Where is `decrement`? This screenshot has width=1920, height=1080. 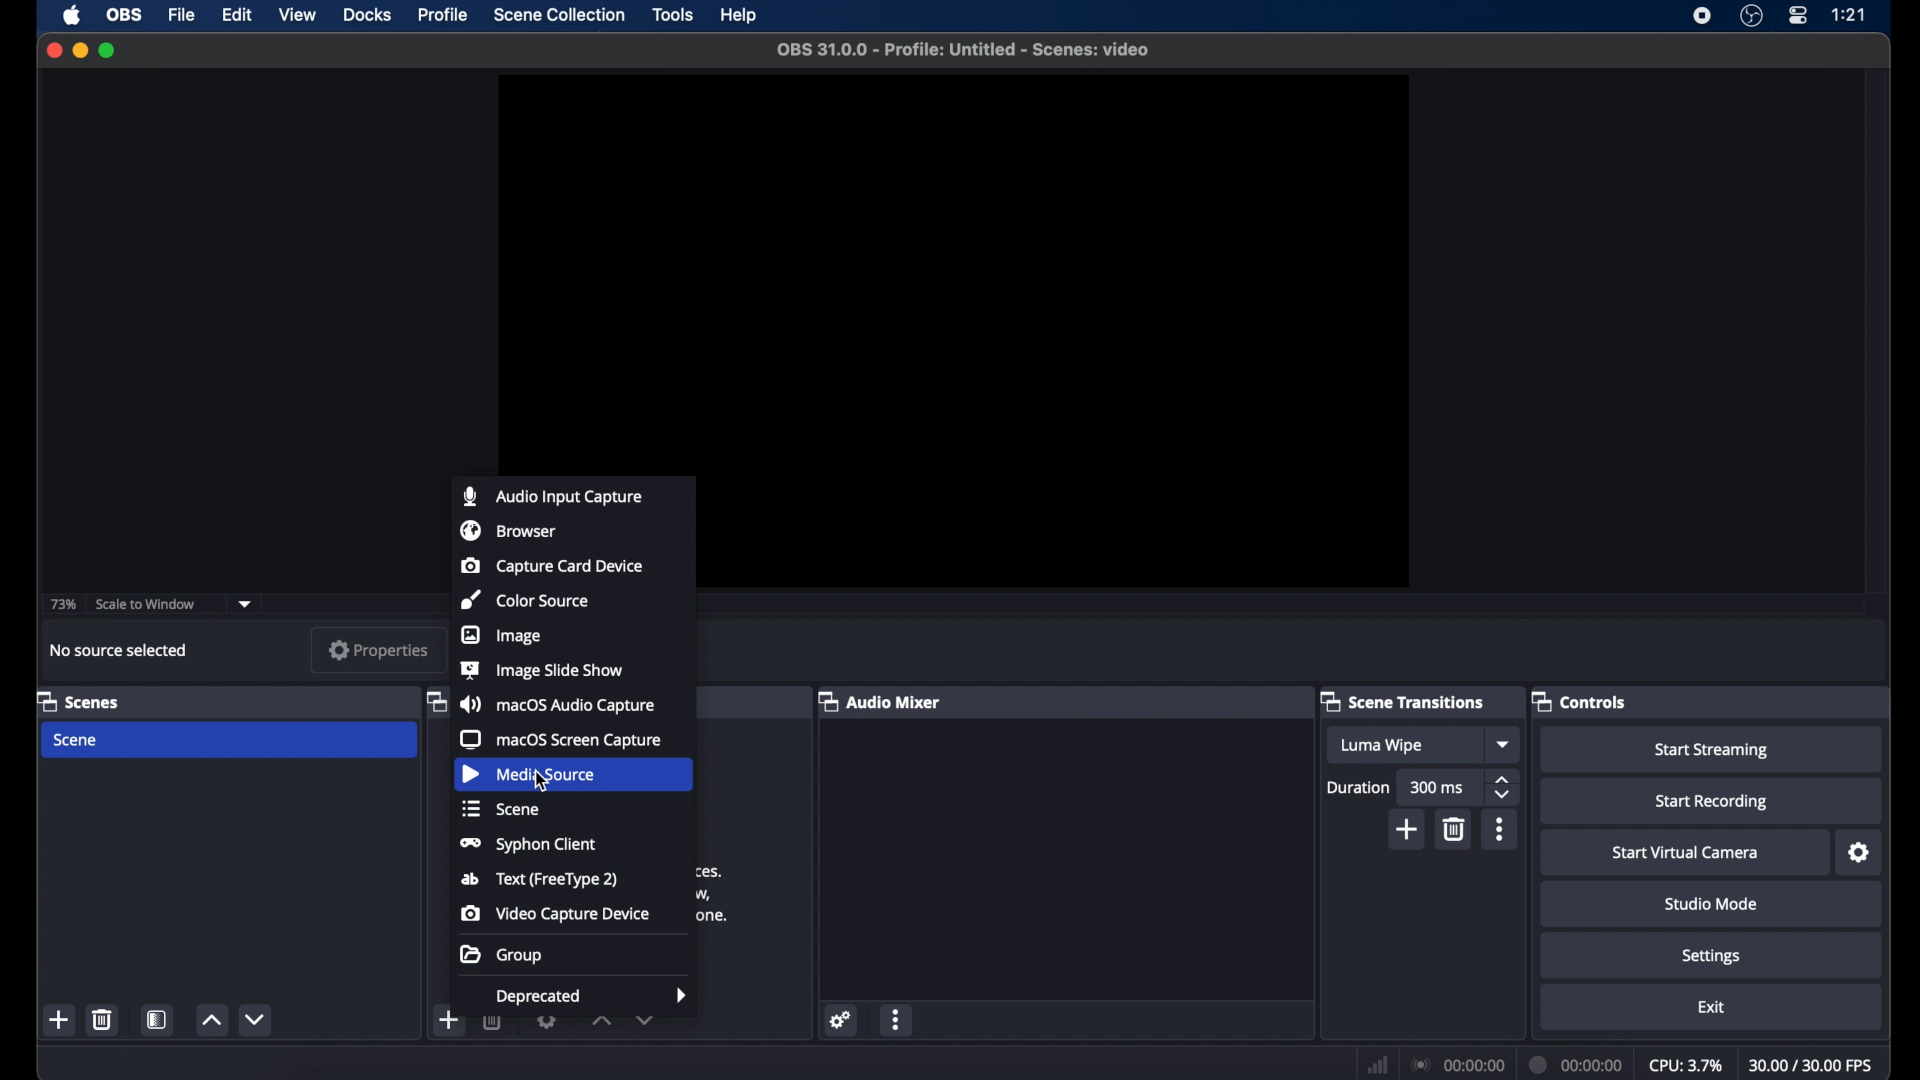 decrement is located at coordinates (646, 1020).